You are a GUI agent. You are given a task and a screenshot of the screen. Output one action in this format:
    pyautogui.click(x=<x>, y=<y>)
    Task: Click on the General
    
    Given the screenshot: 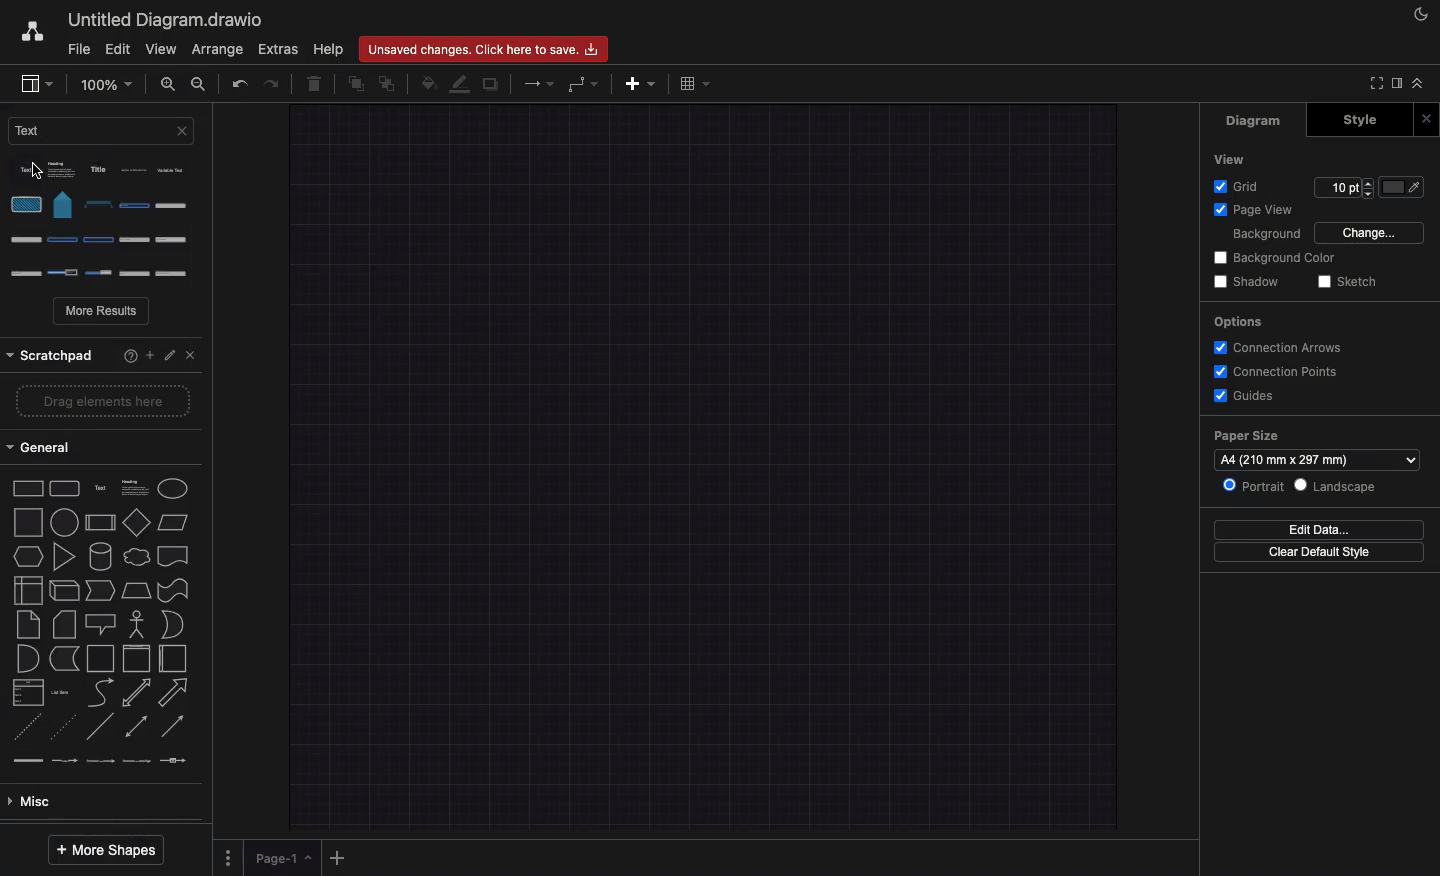 What is the action you would take?
    pyautogui.click(x=47, y=448)
    